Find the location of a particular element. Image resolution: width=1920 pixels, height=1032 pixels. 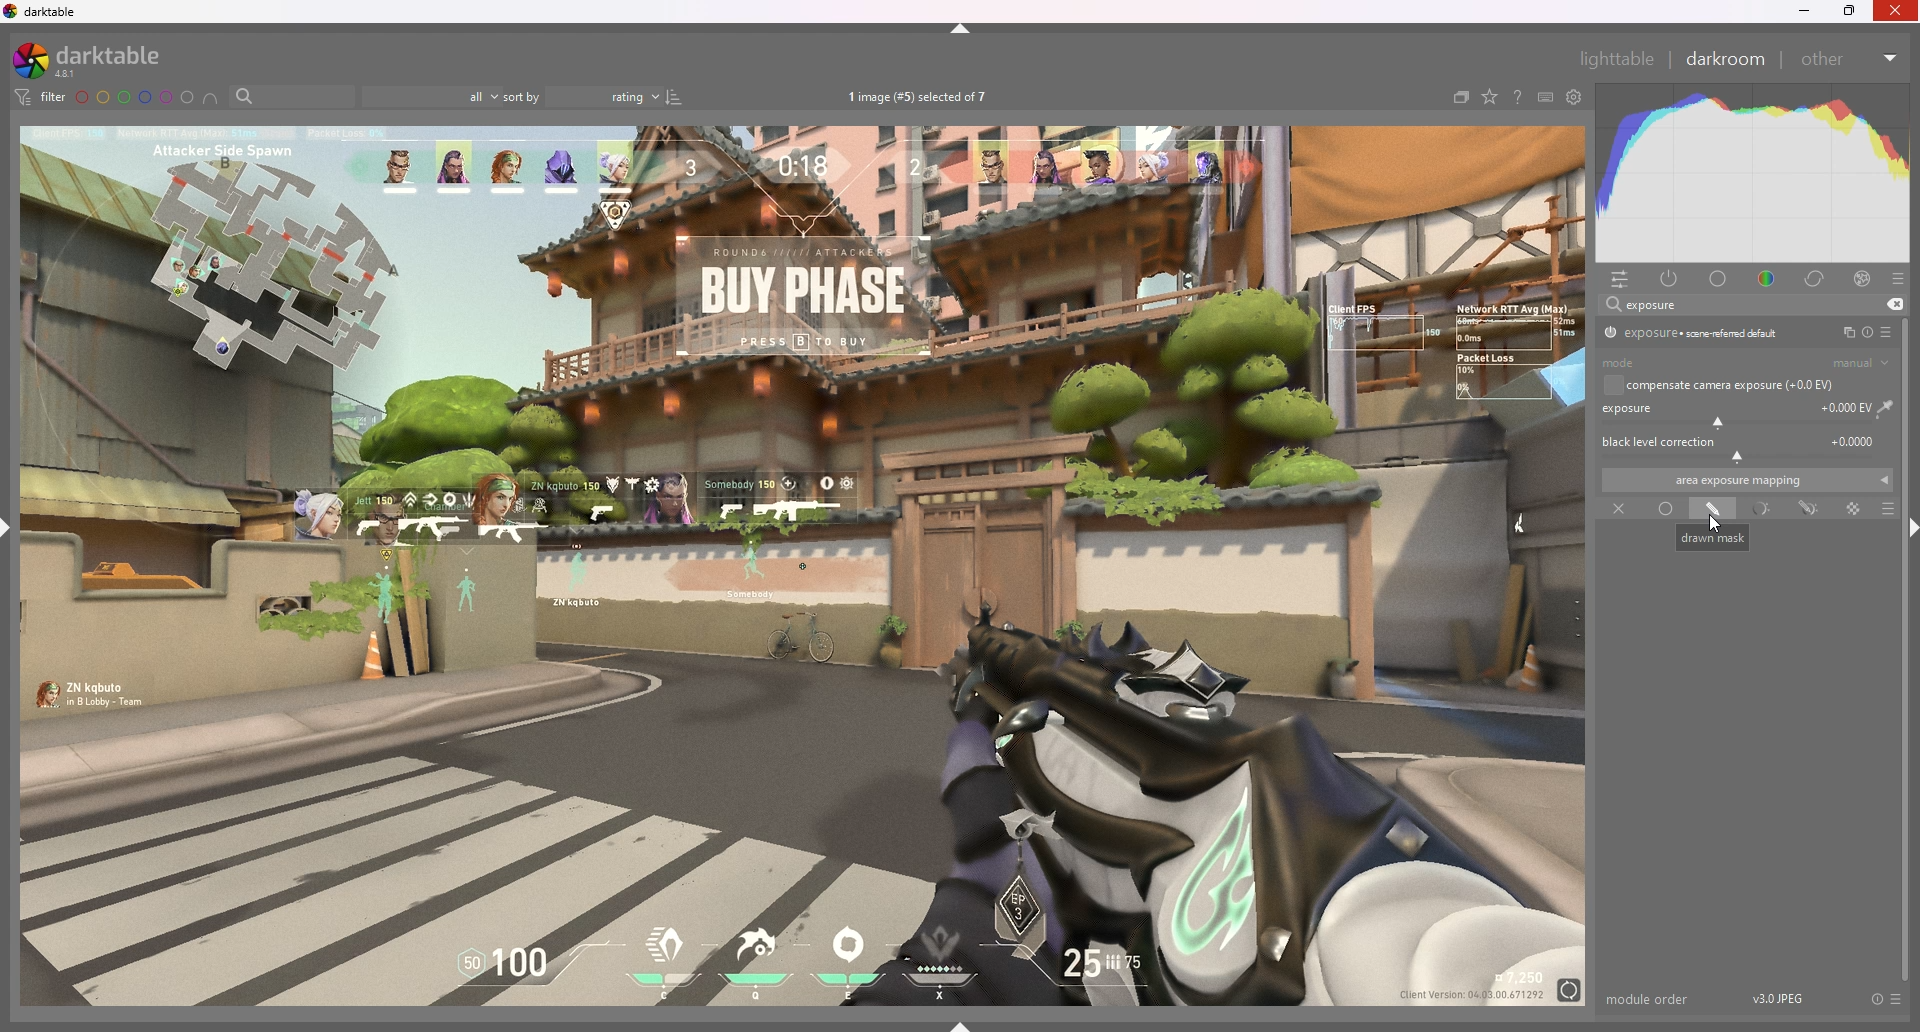

other is located at coordinates (1850, 59).